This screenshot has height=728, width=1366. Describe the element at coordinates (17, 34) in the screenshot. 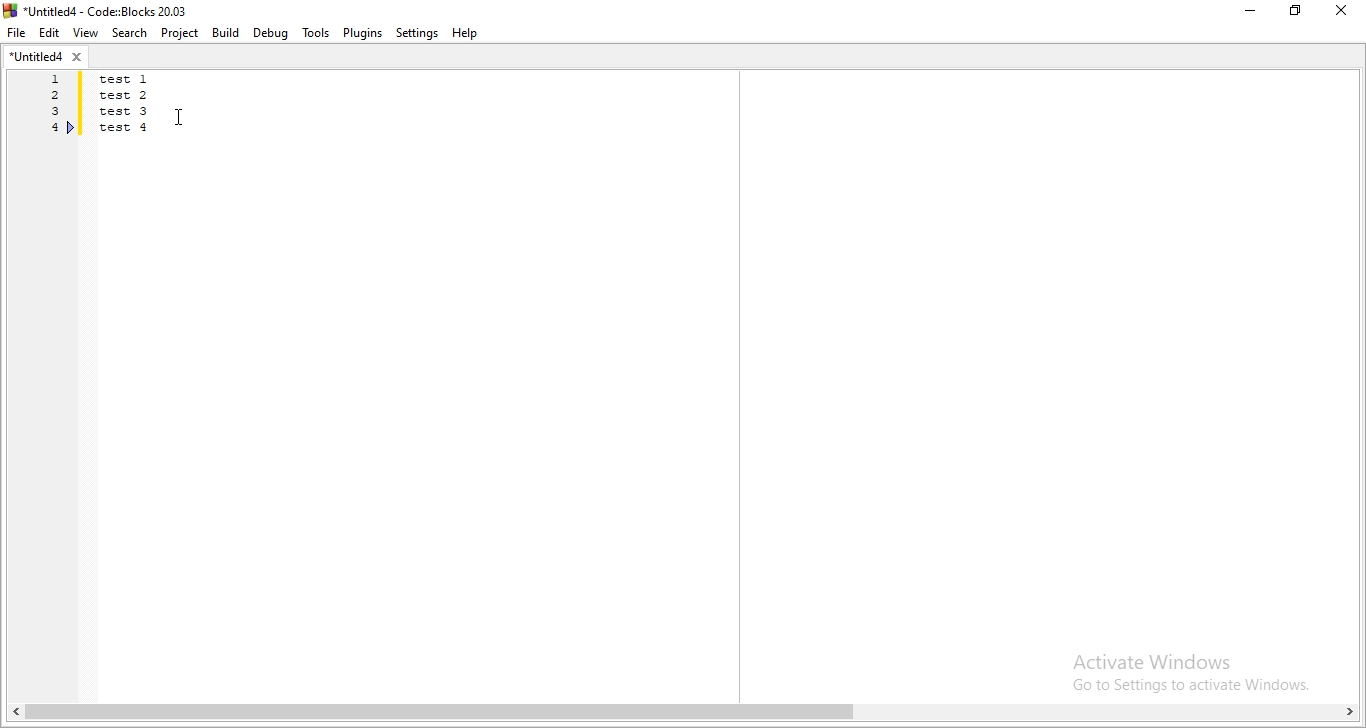

I see `File` at that location.